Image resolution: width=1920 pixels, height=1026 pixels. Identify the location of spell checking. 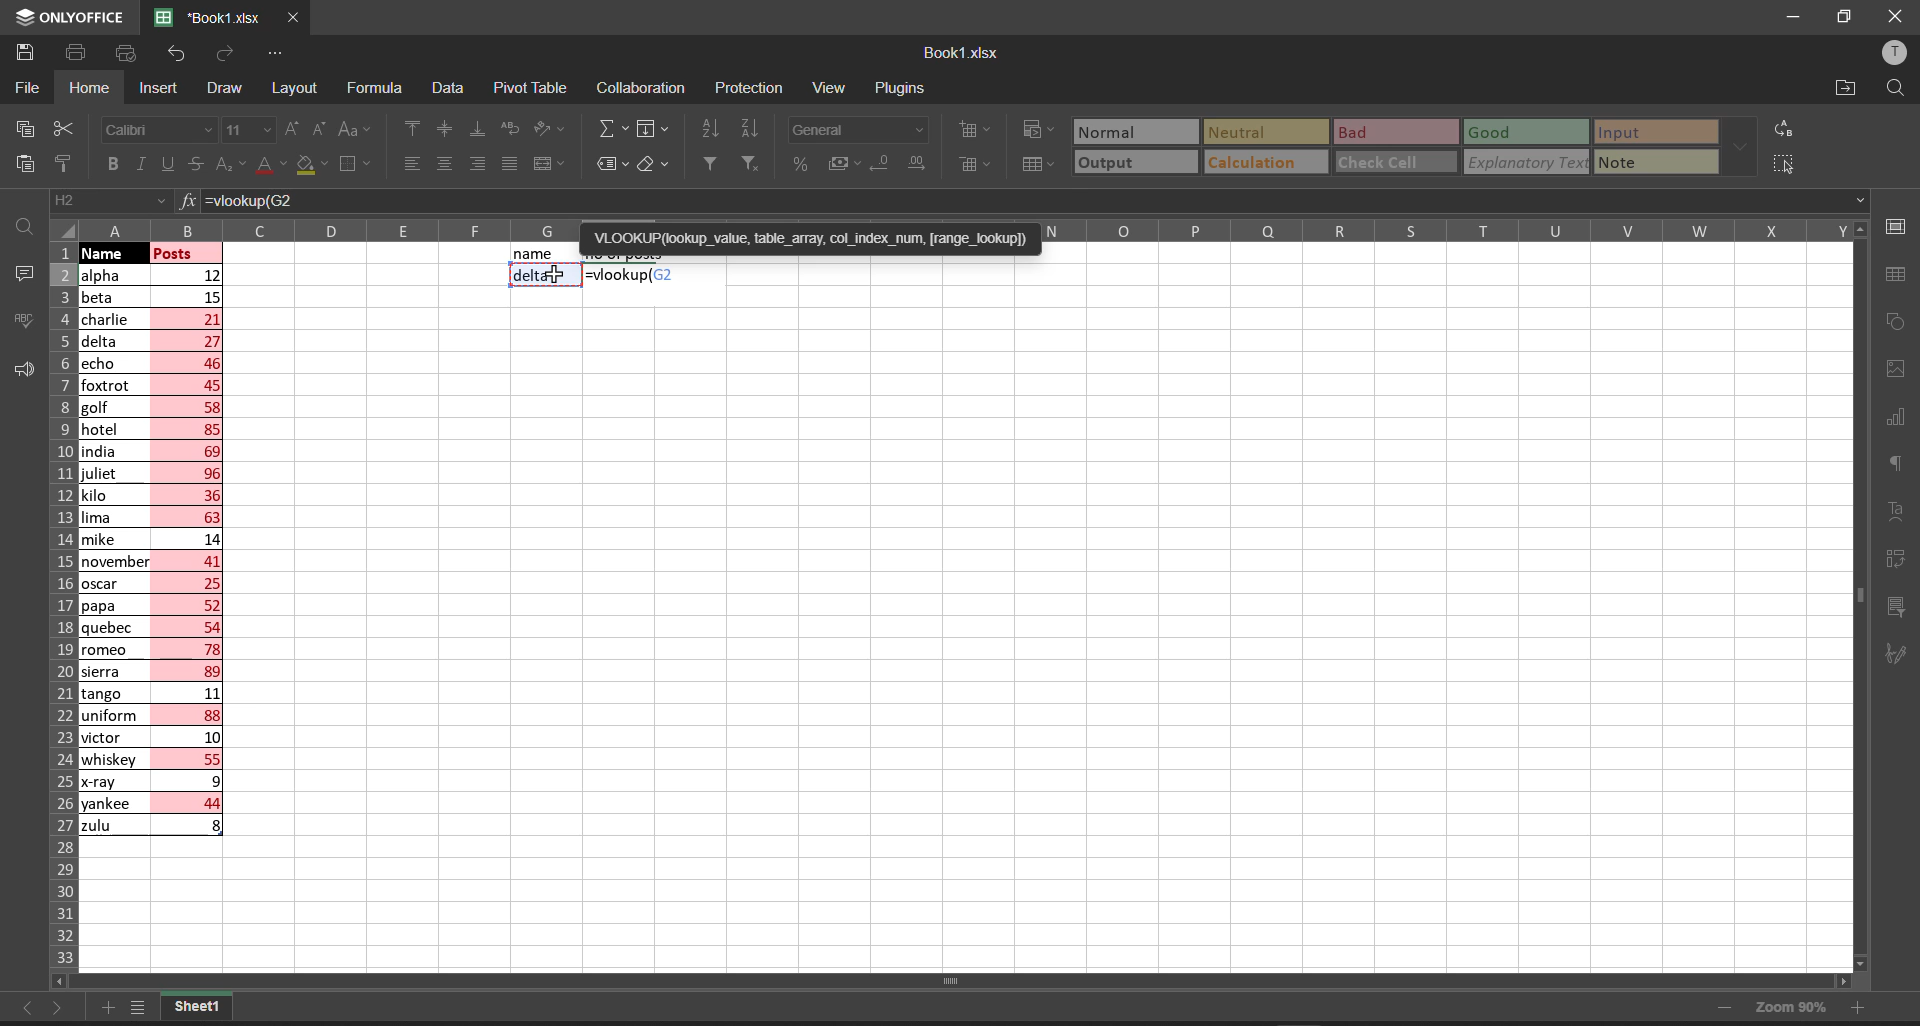
(19, 320).